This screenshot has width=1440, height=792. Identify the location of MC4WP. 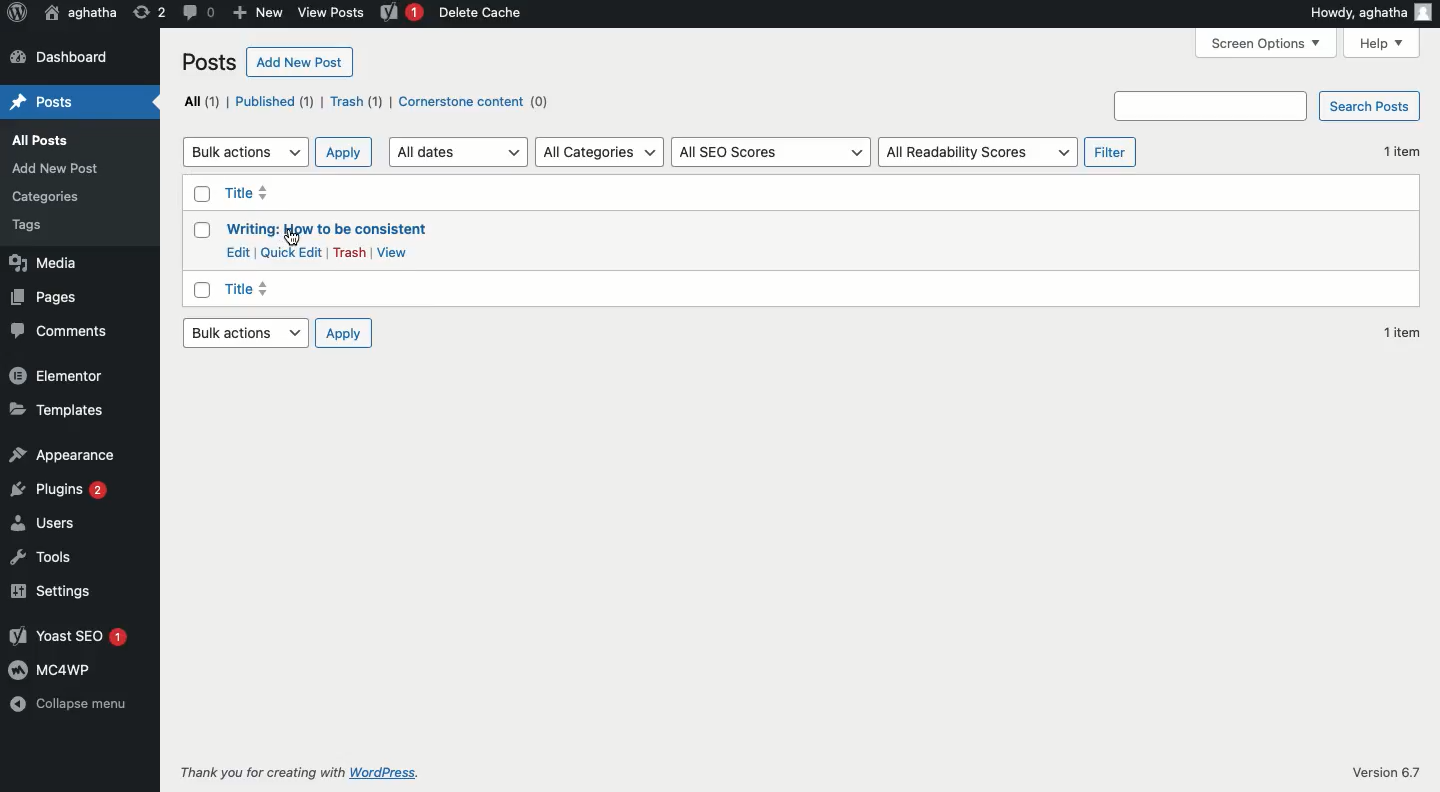
(69, 669).